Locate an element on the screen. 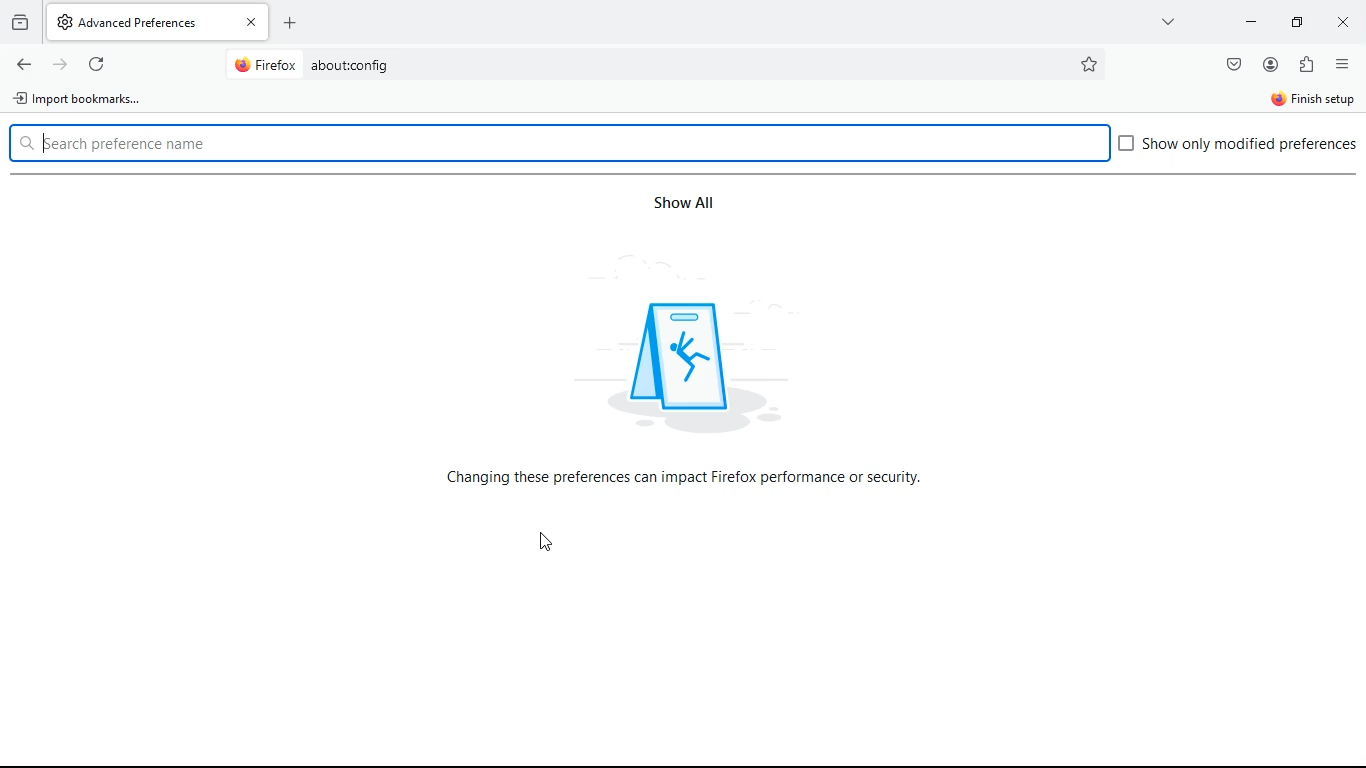 The height and width of the screenshot is (768, 1366). more is located at coordinates (1165, 21).